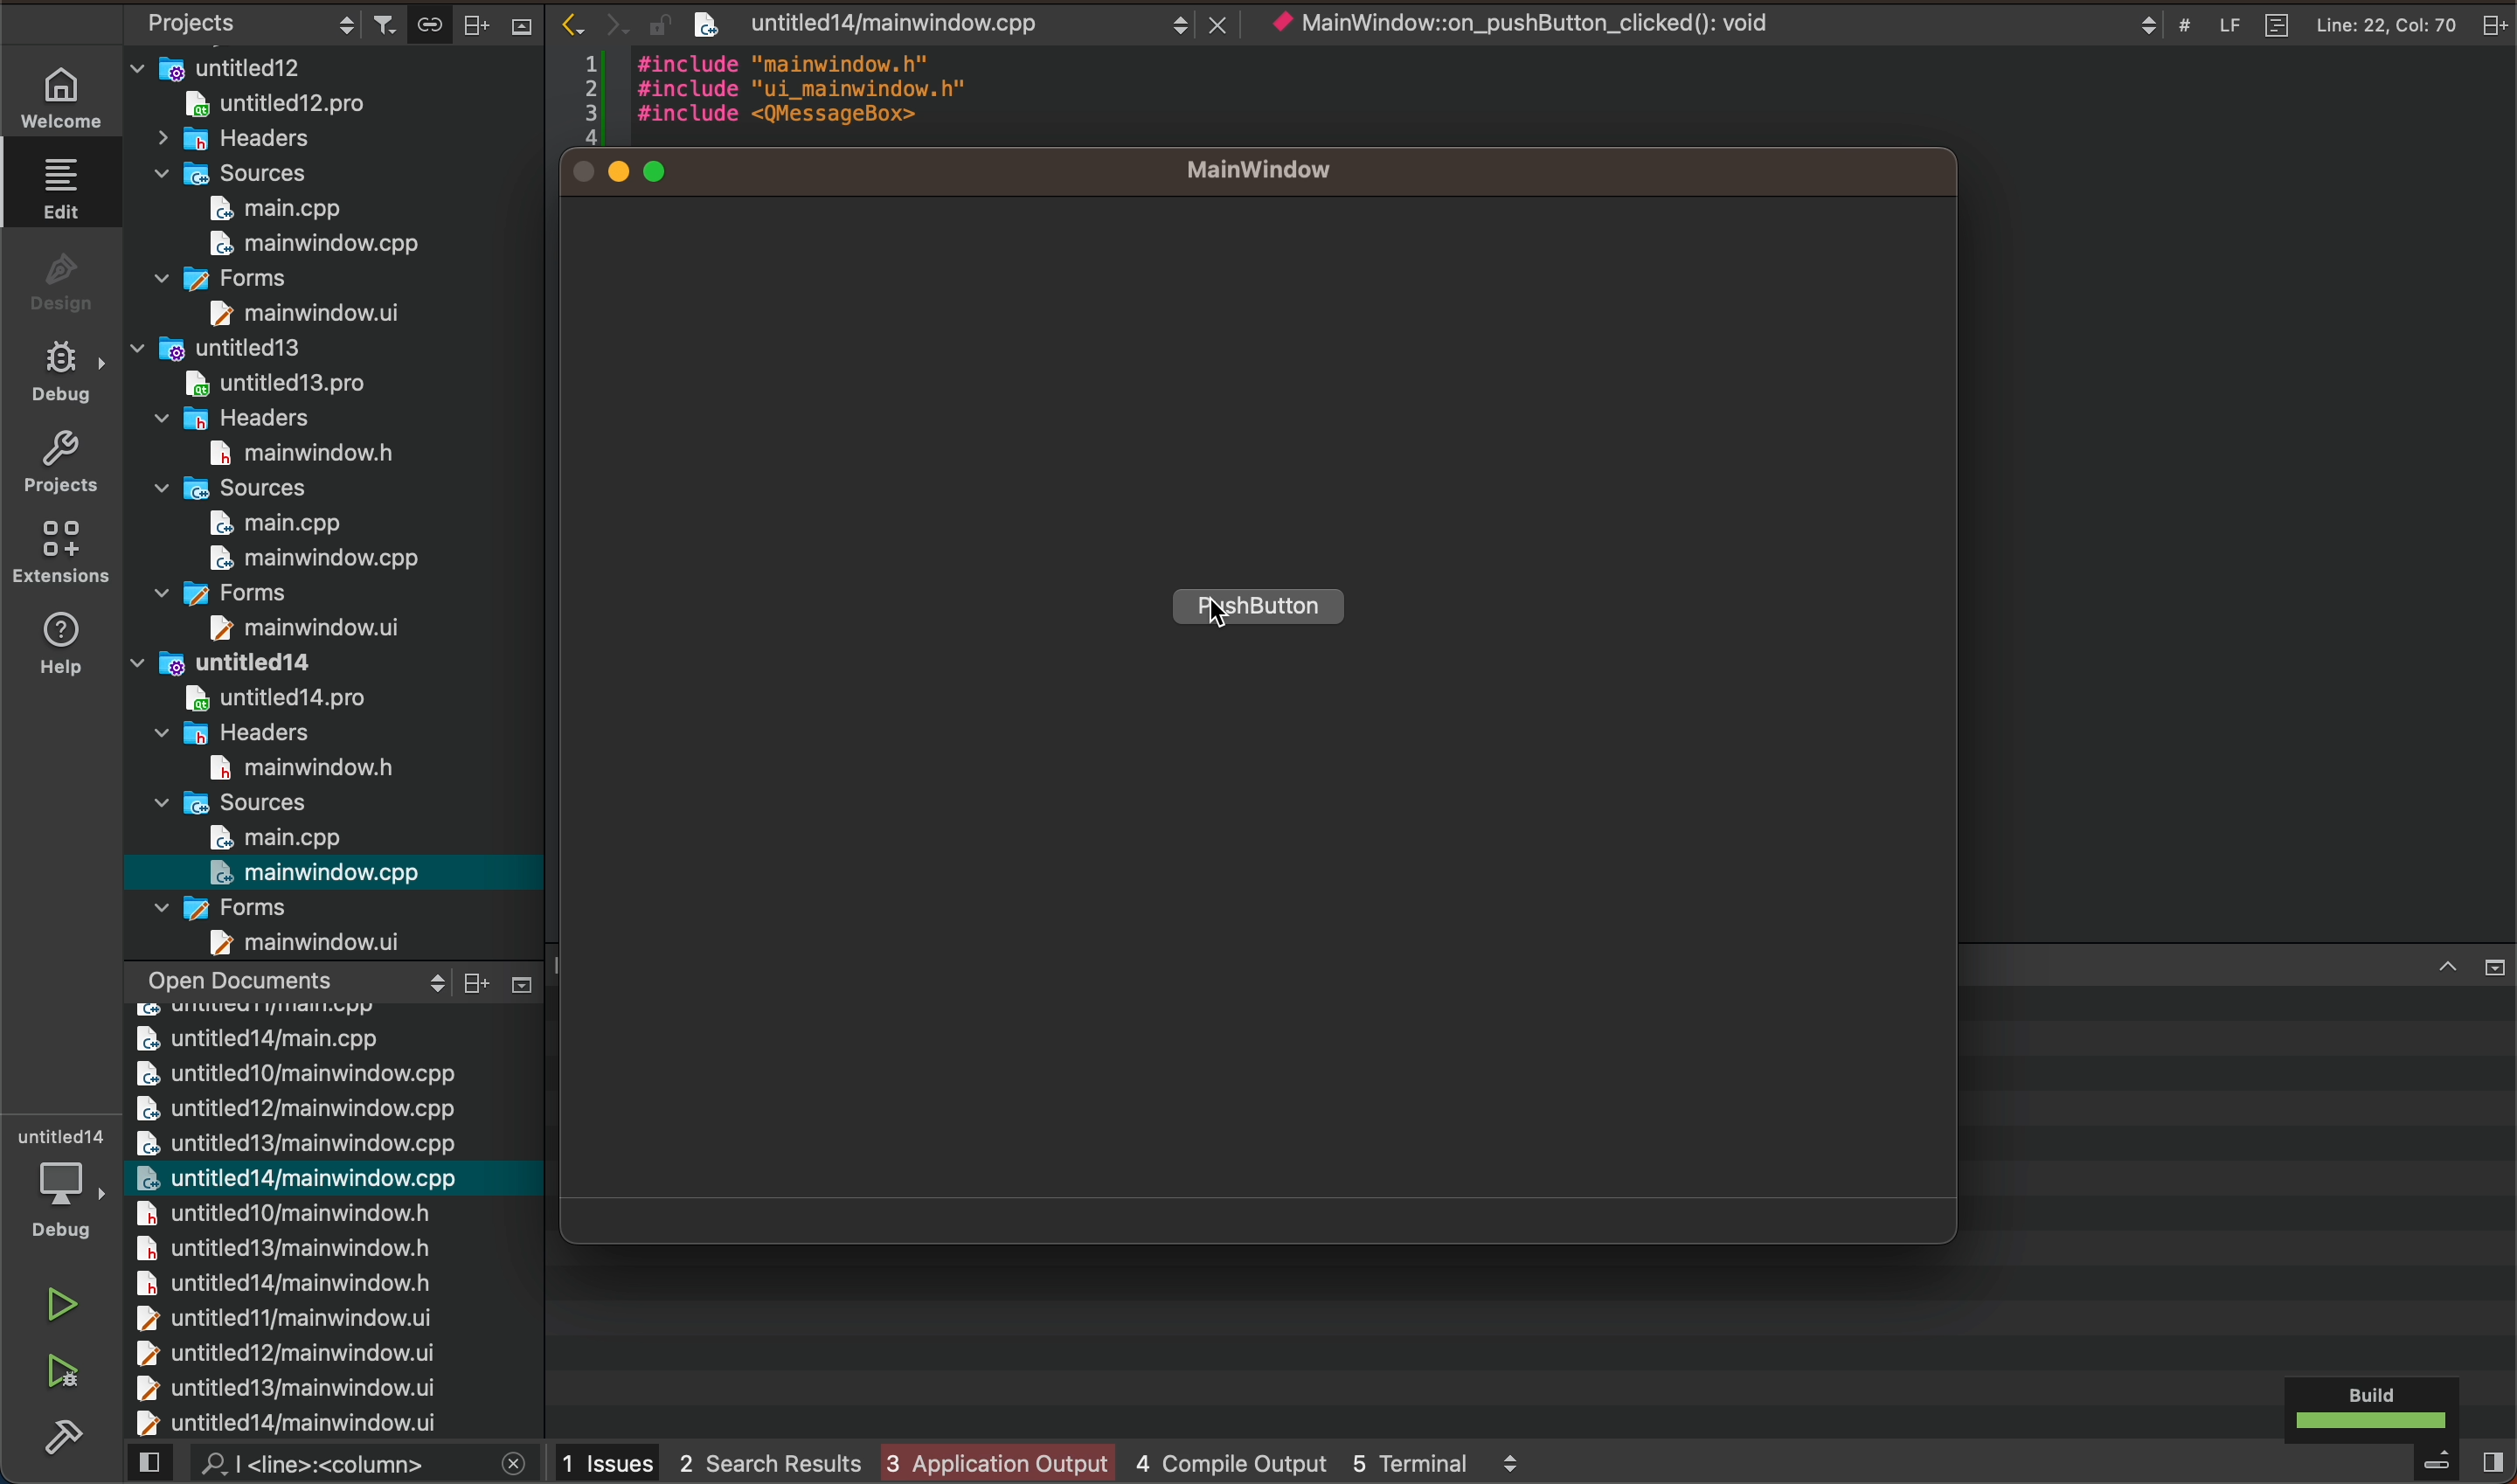 The image size is (2517, 1484). What do you see at coordinates (66, 1189) in the screenshot?
I see `debugger` at bounding box center [66, 1189].